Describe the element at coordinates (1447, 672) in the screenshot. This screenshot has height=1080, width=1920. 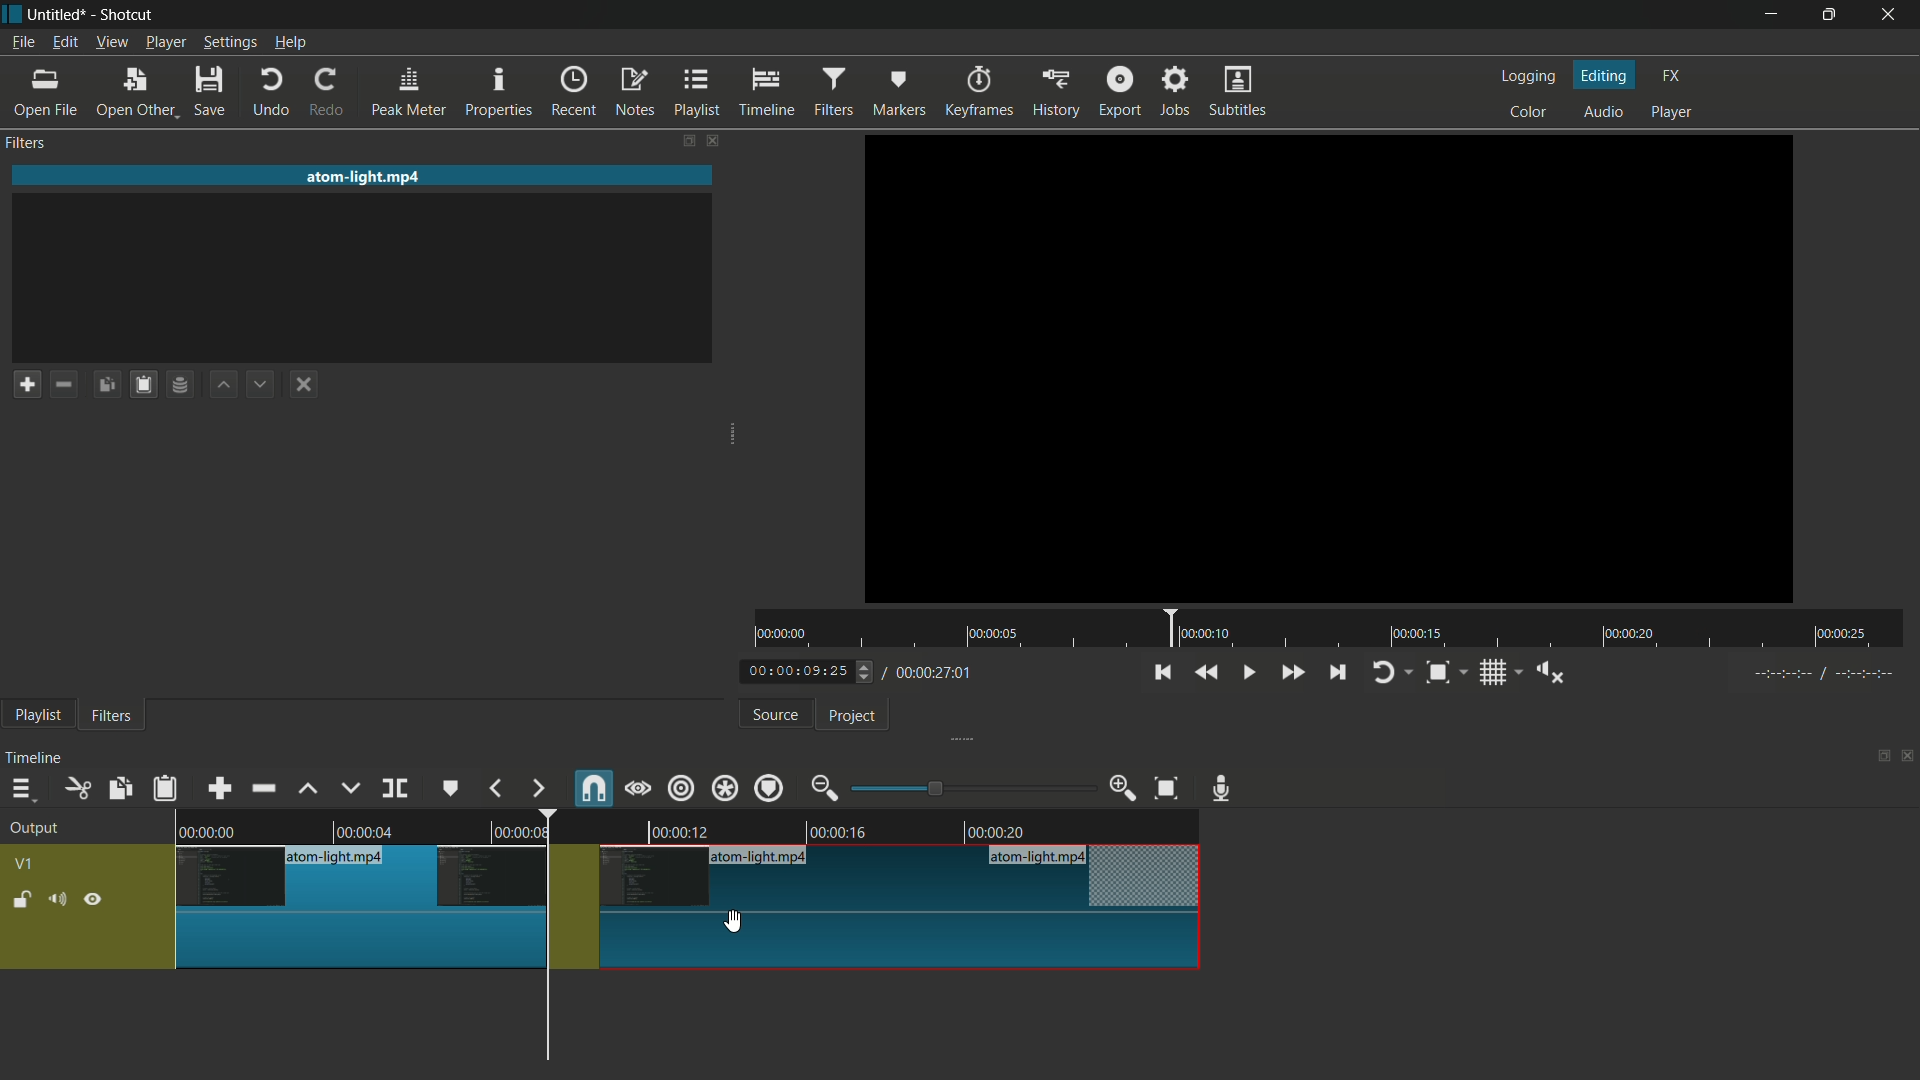
I see `zoom timeline to fit` at that location.